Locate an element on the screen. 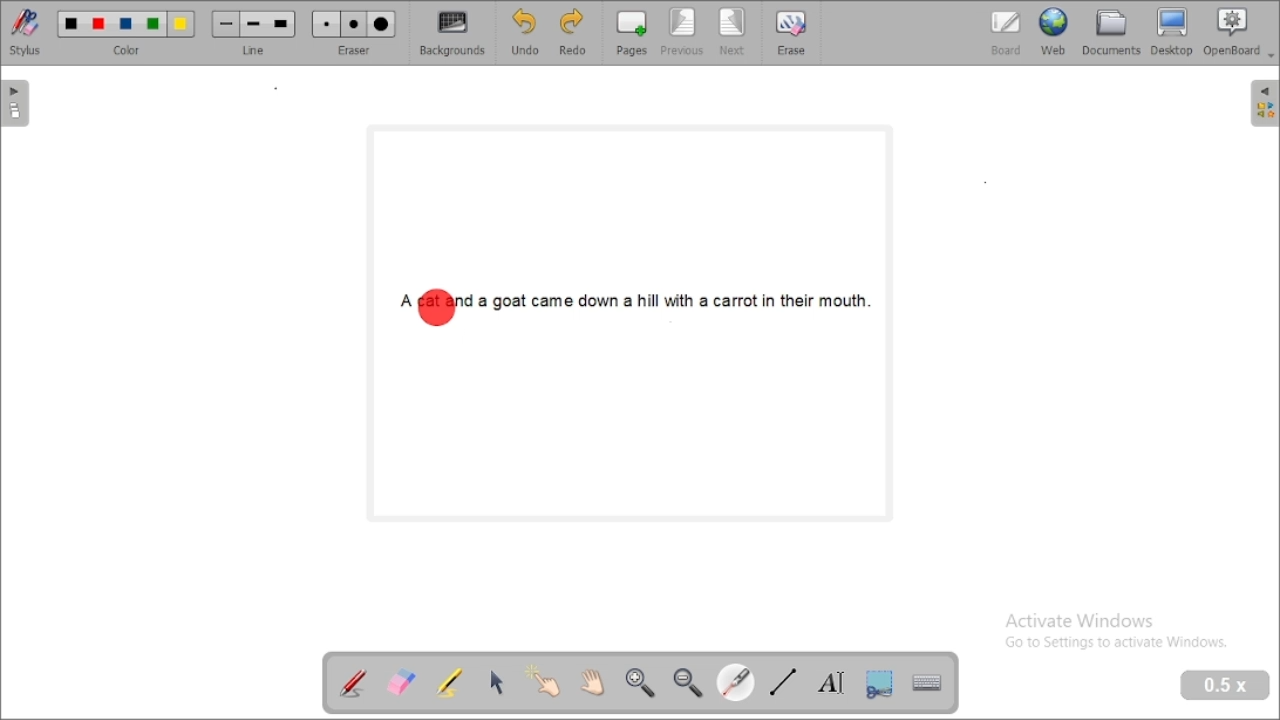 This screenshot has height=720, width=1280. next is located at coordinates (734, 33).